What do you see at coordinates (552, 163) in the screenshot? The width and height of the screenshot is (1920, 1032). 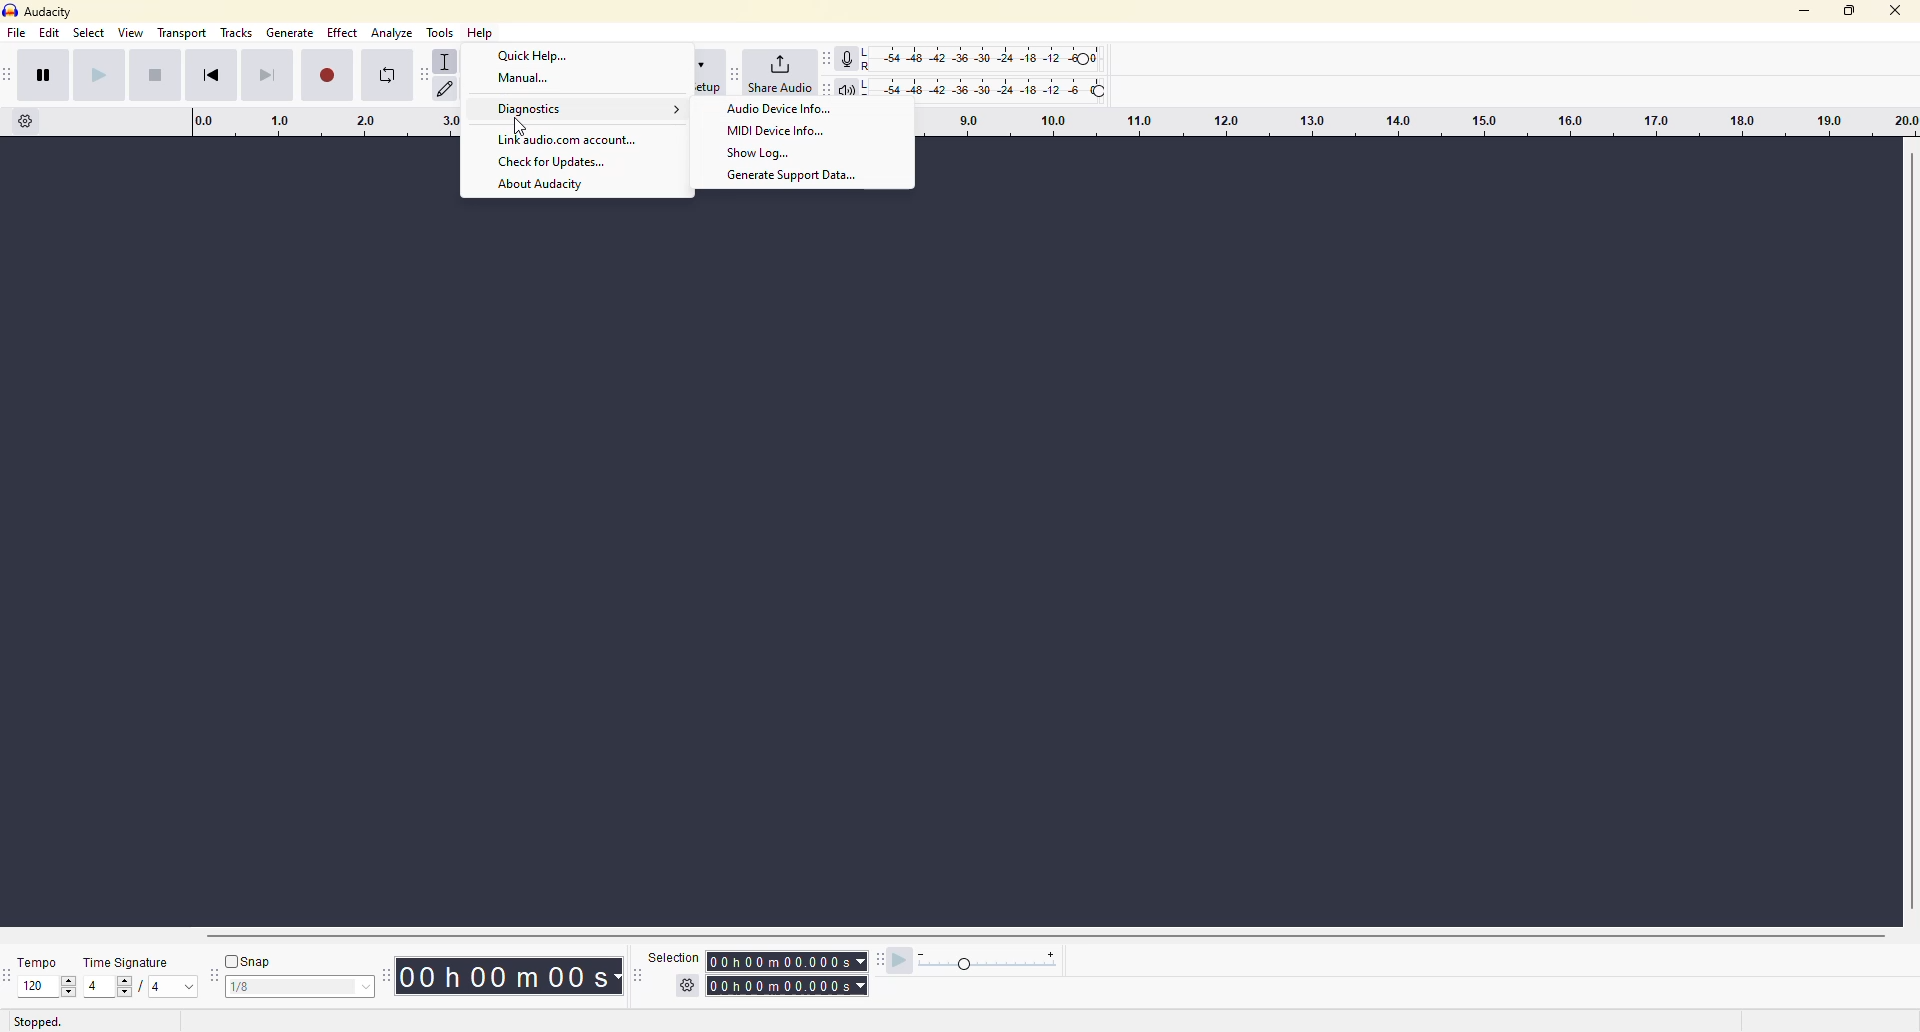 I see `Check for Updates...` at bounding box center [552, 163].